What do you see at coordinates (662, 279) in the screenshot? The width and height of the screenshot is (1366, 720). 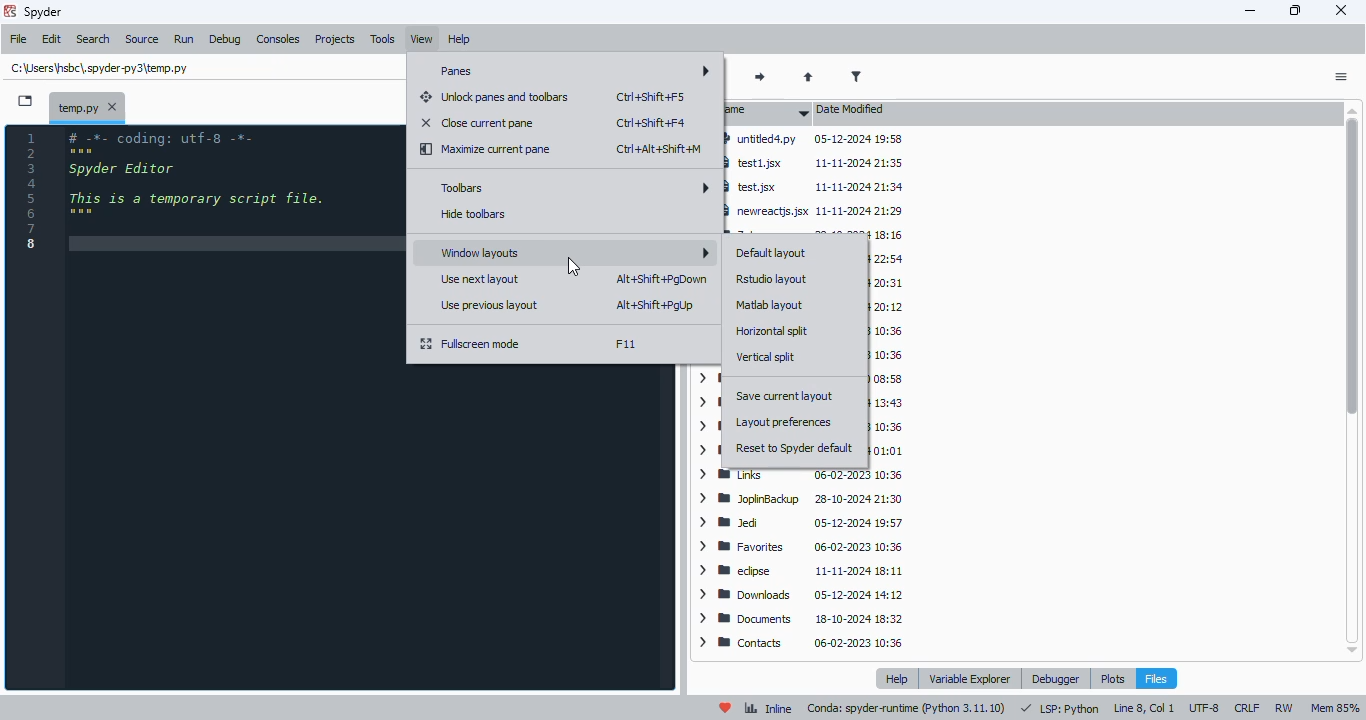 I see `shortcut for use next layout` at bounding box center [662, 279].